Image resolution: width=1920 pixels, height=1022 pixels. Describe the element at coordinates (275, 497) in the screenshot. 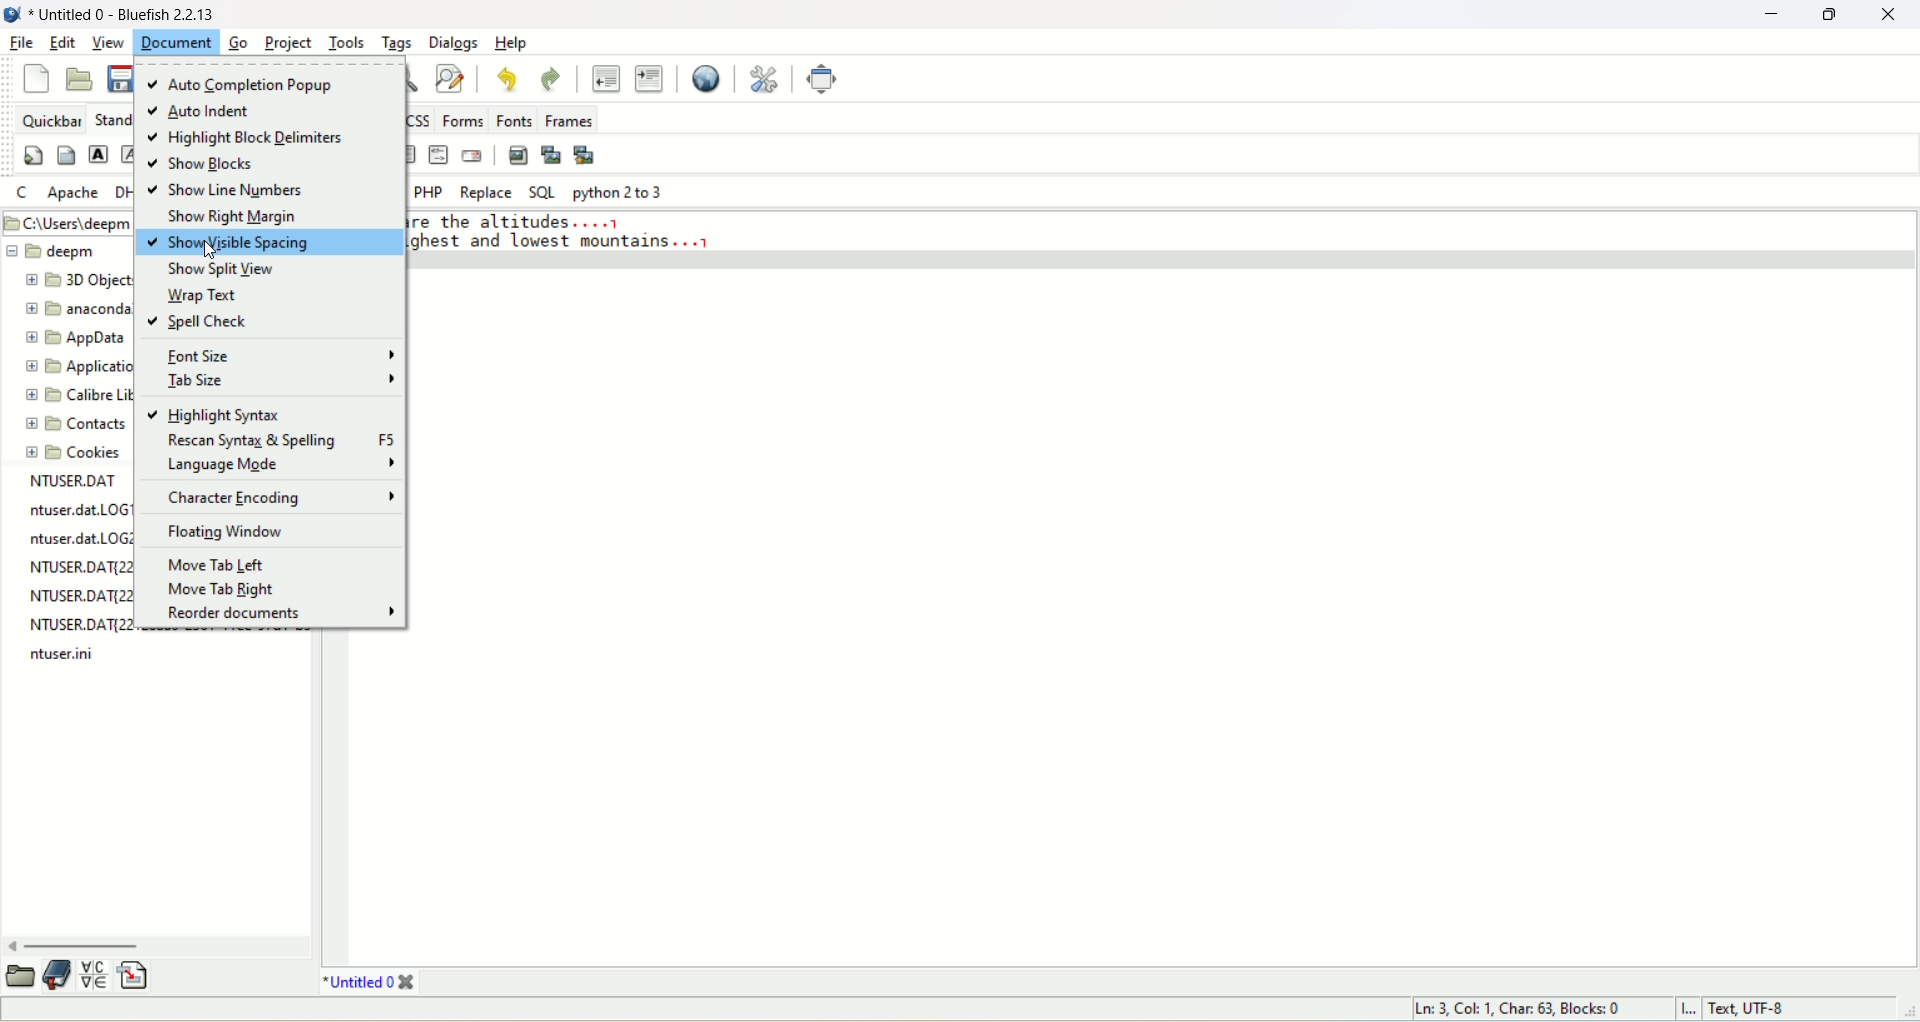

I see `character encoding` at that location.